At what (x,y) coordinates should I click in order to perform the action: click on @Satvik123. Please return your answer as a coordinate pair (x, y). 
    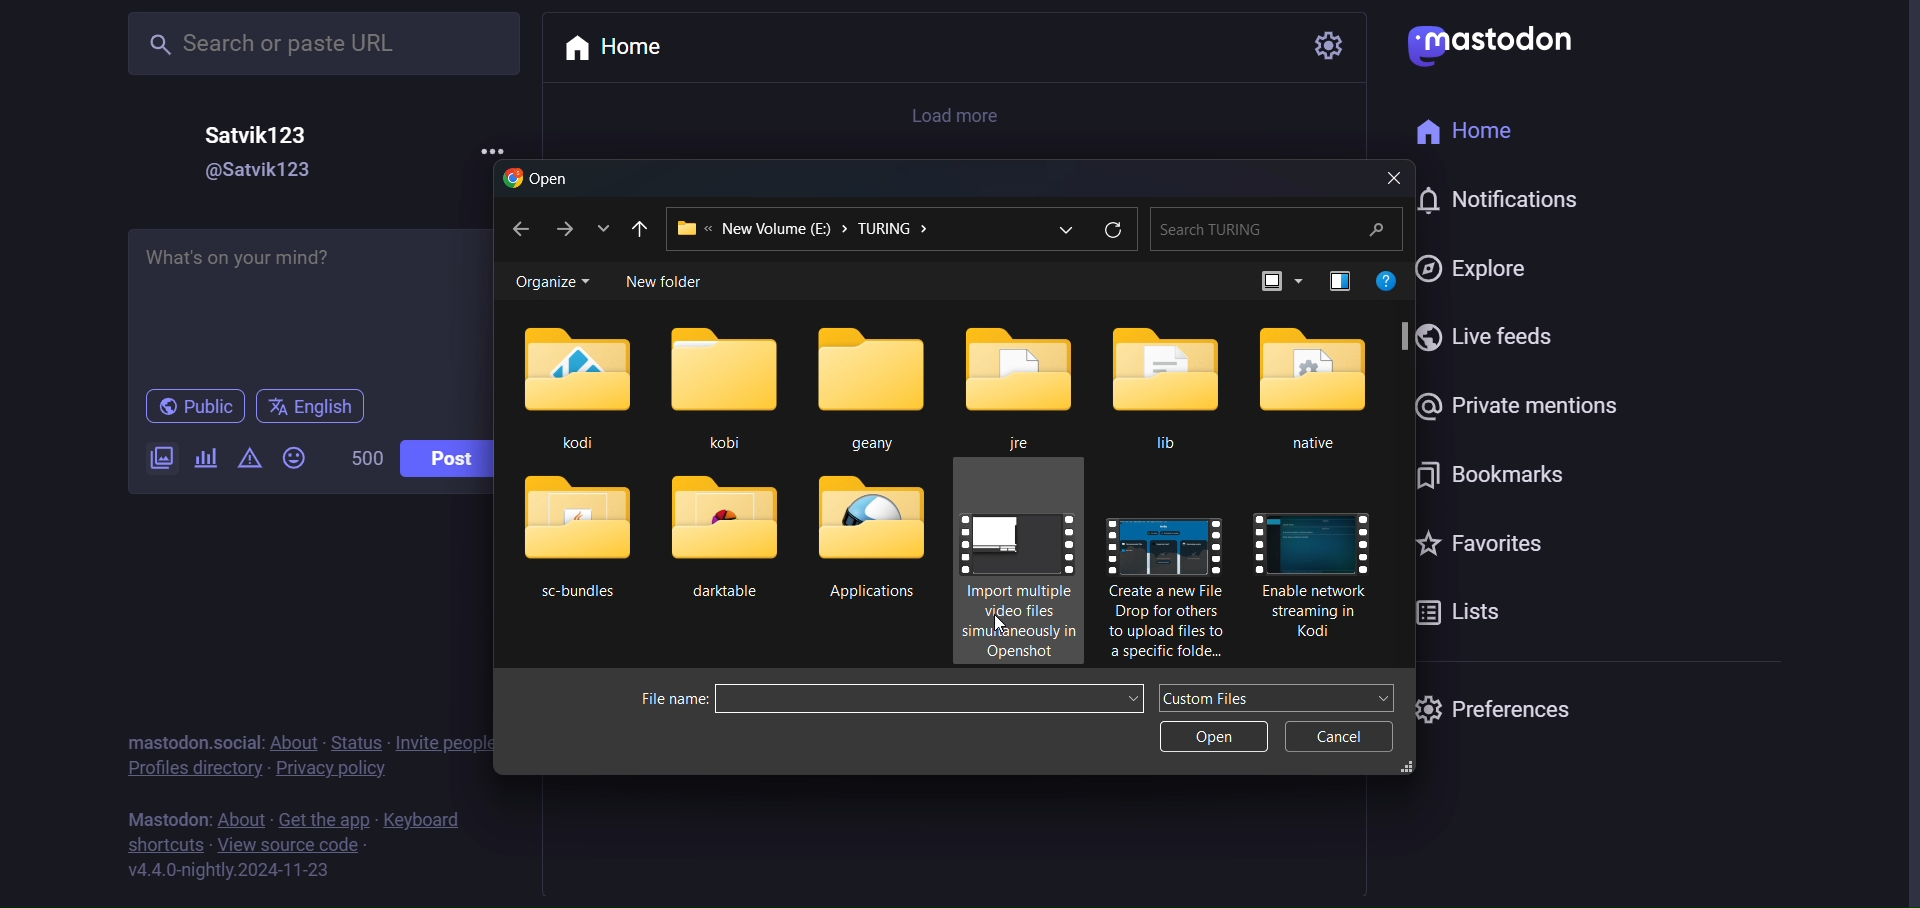
    Looking at the image, I should click on (271, 171).